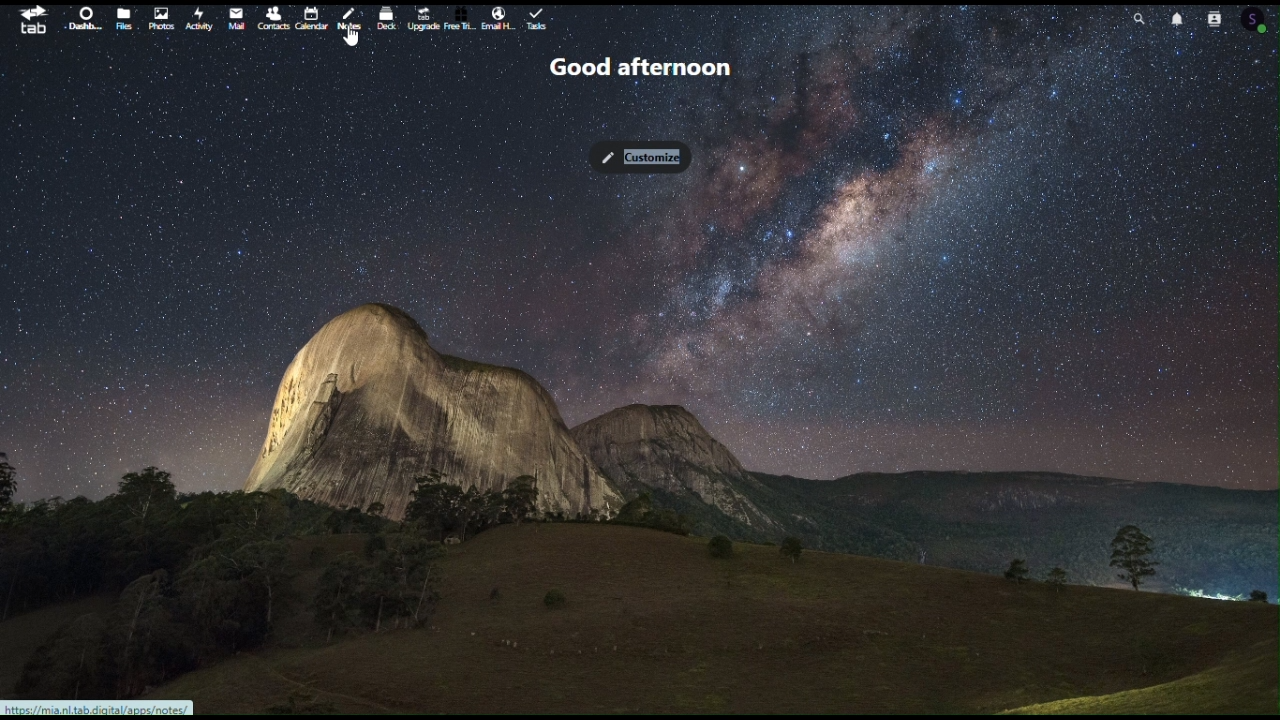 This screenshot has height=720, width=1280. What do you see at coordinates (1265, 21) in the screenshot?
I see `profile` at bounding box center [1265, 21].